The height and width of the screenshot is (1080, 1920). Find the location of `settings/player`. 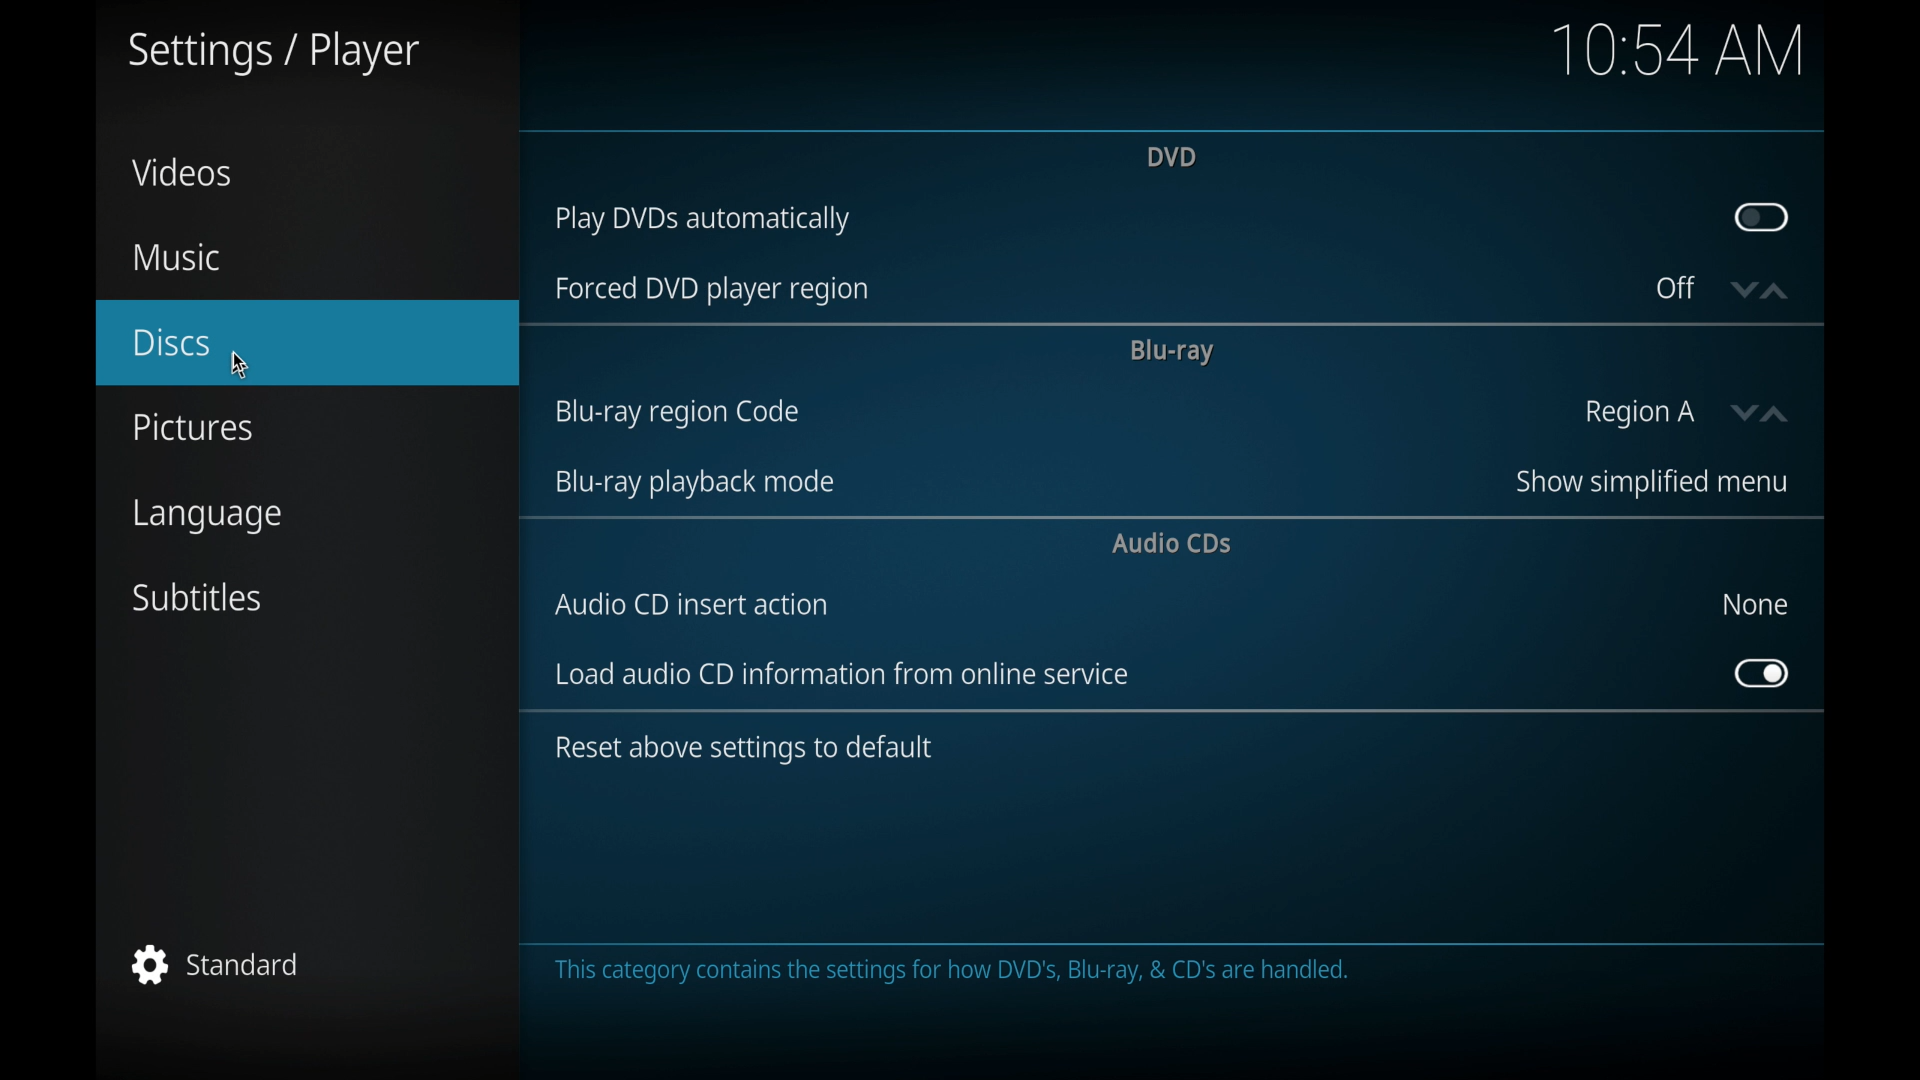

settings/player is located at coordinates (272, 54).